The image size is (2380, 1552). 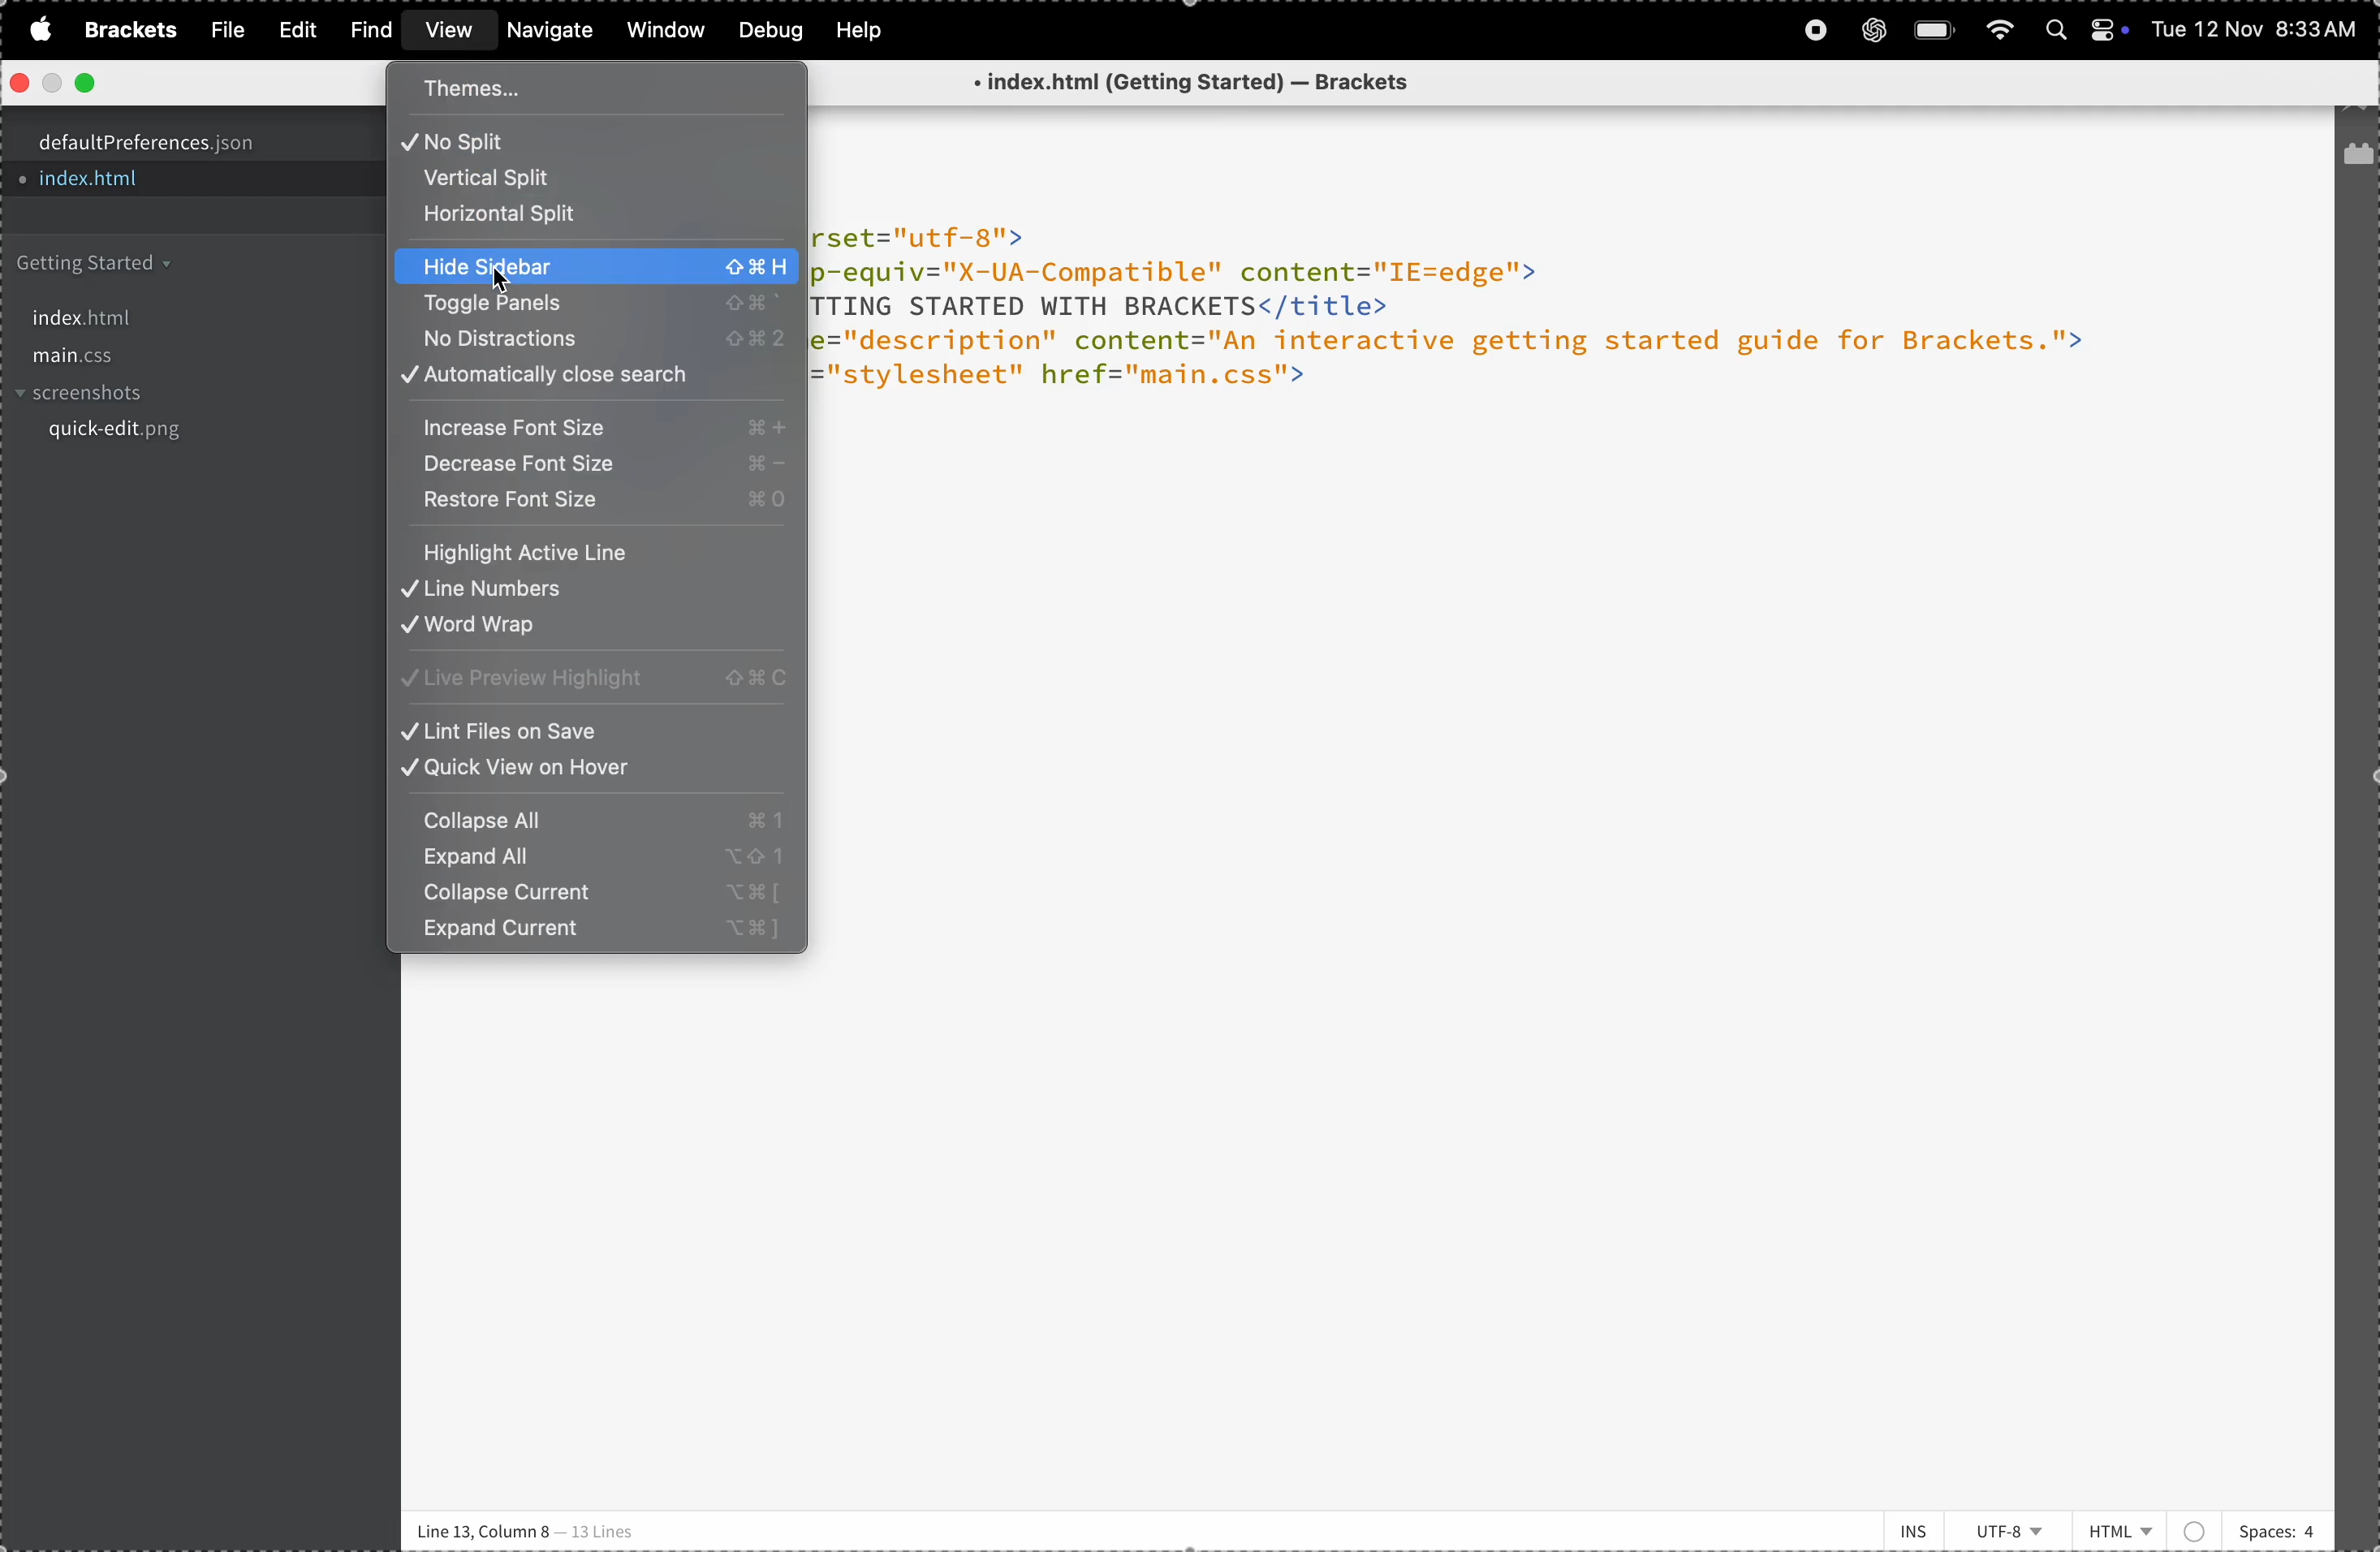 What do you see at coordinates (537, 179) in the screenshot?
I see `vertical split` at bounding box center [537, 179].